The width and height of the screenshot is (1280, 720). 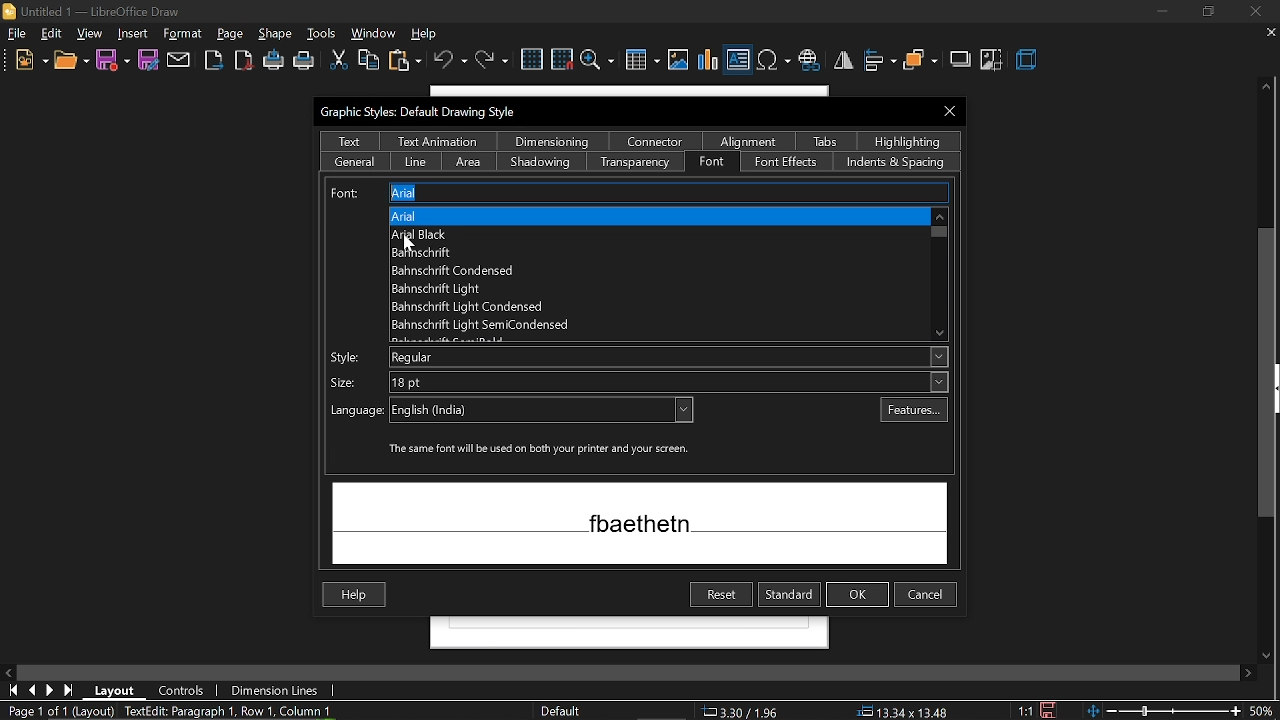 What do you see at coordinates (115, 691) in the screenshot?
I see `layout` at bounding box center [115, 691].